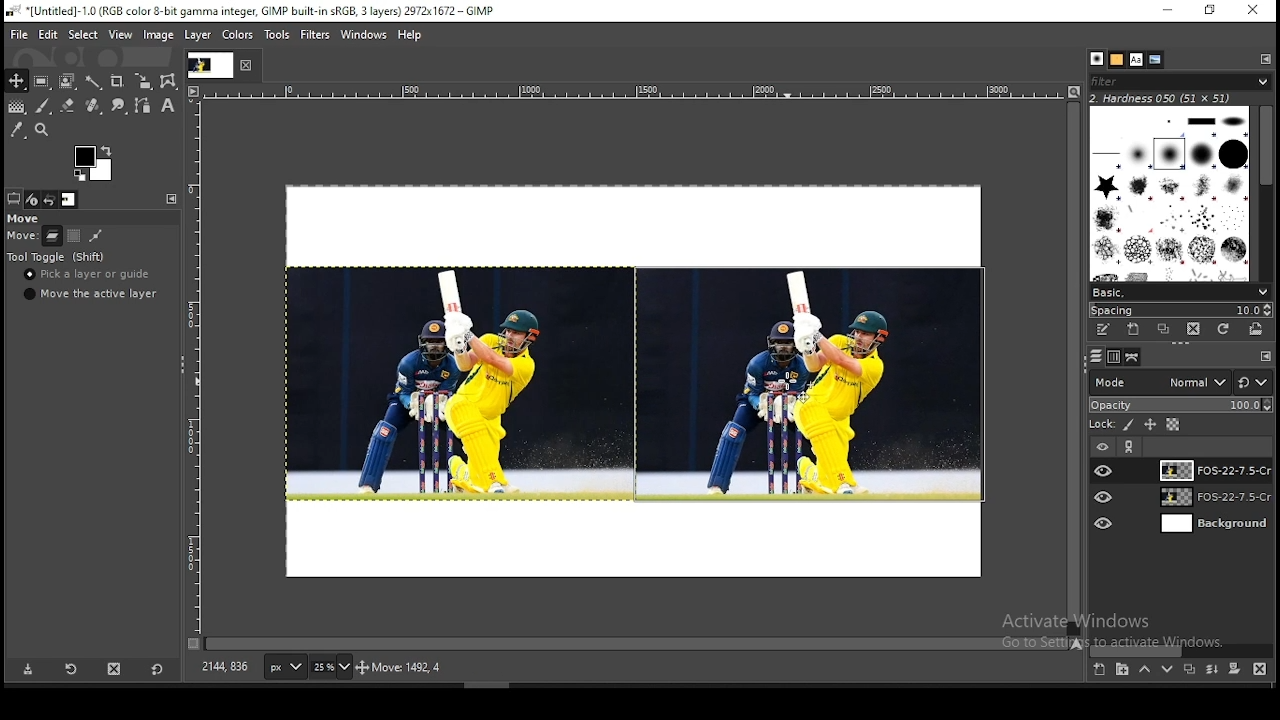 This screenshot has height=720, width=1280. Describe the element at coordinates (16, 108) in the screenshot. I see `gradient tool` at that location.